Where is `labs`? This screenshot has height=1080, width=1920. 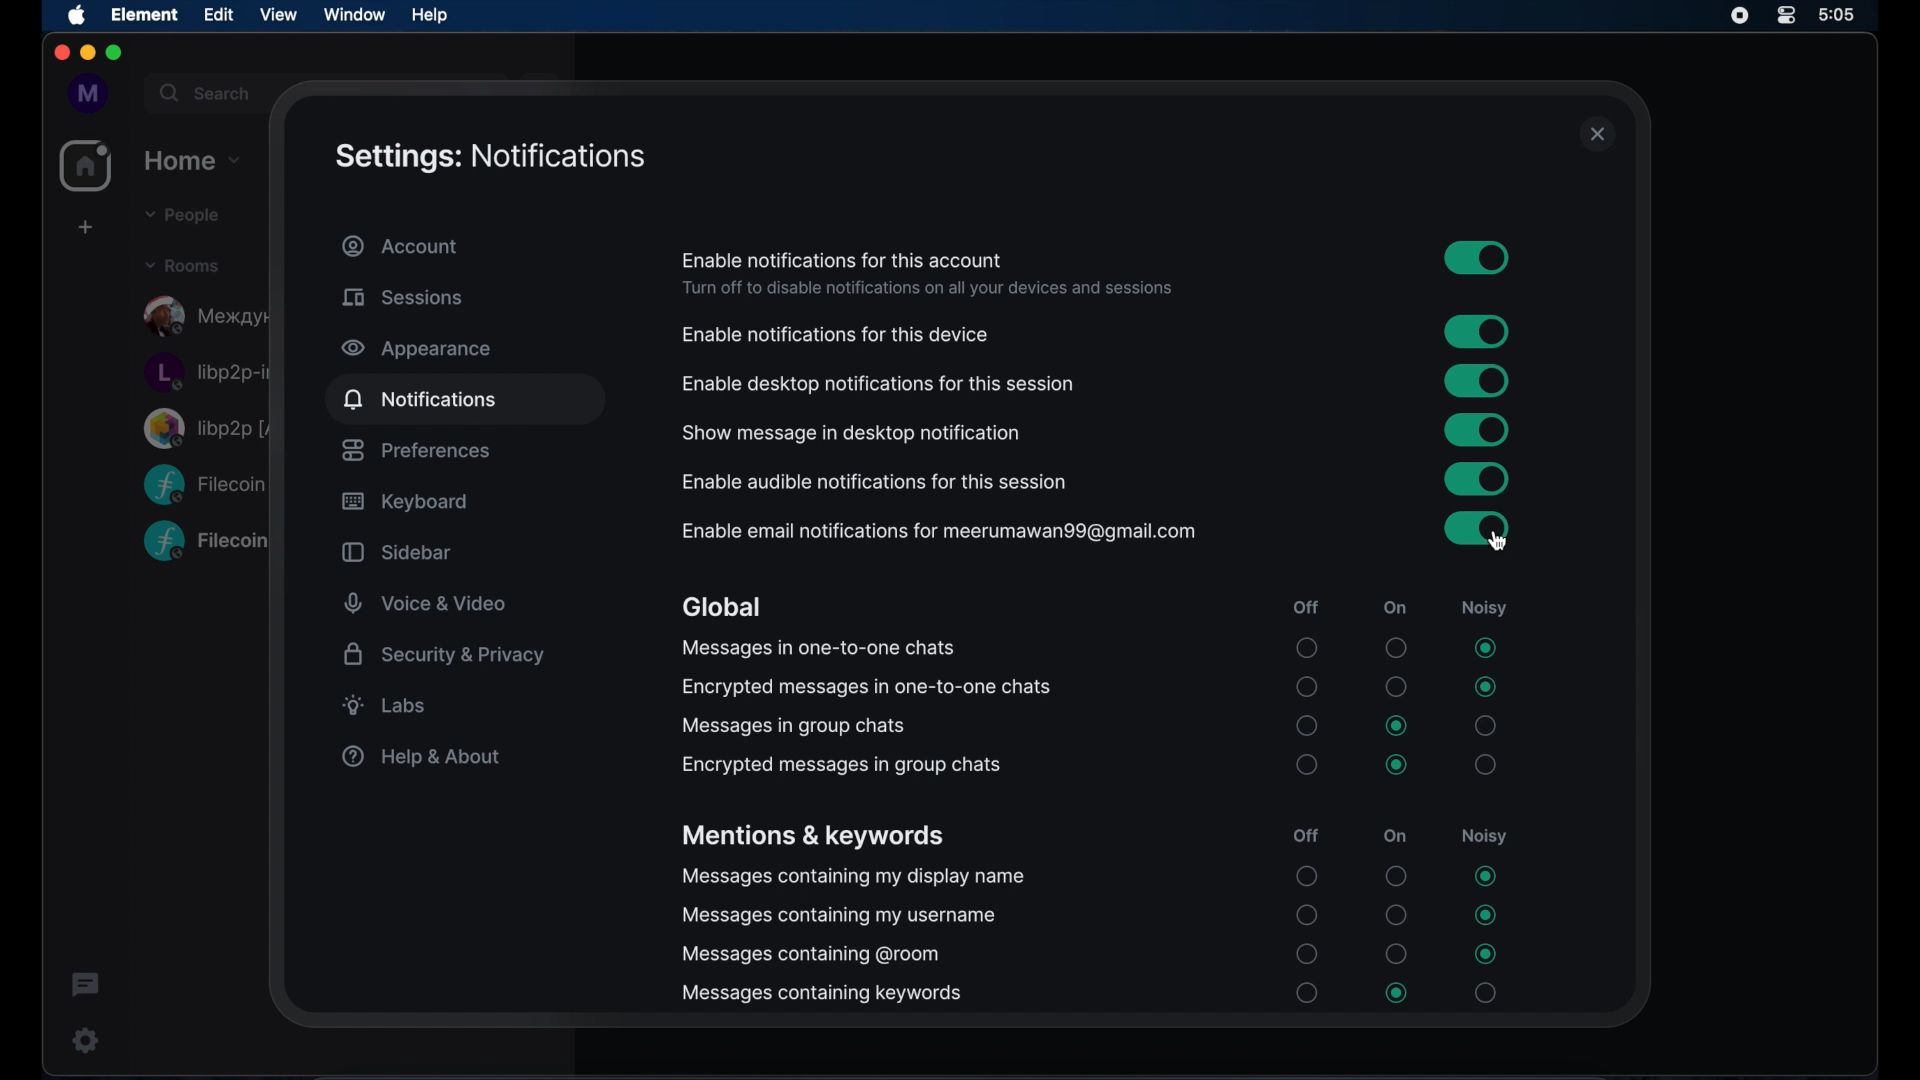 labs is located at coordinates (385, 705).